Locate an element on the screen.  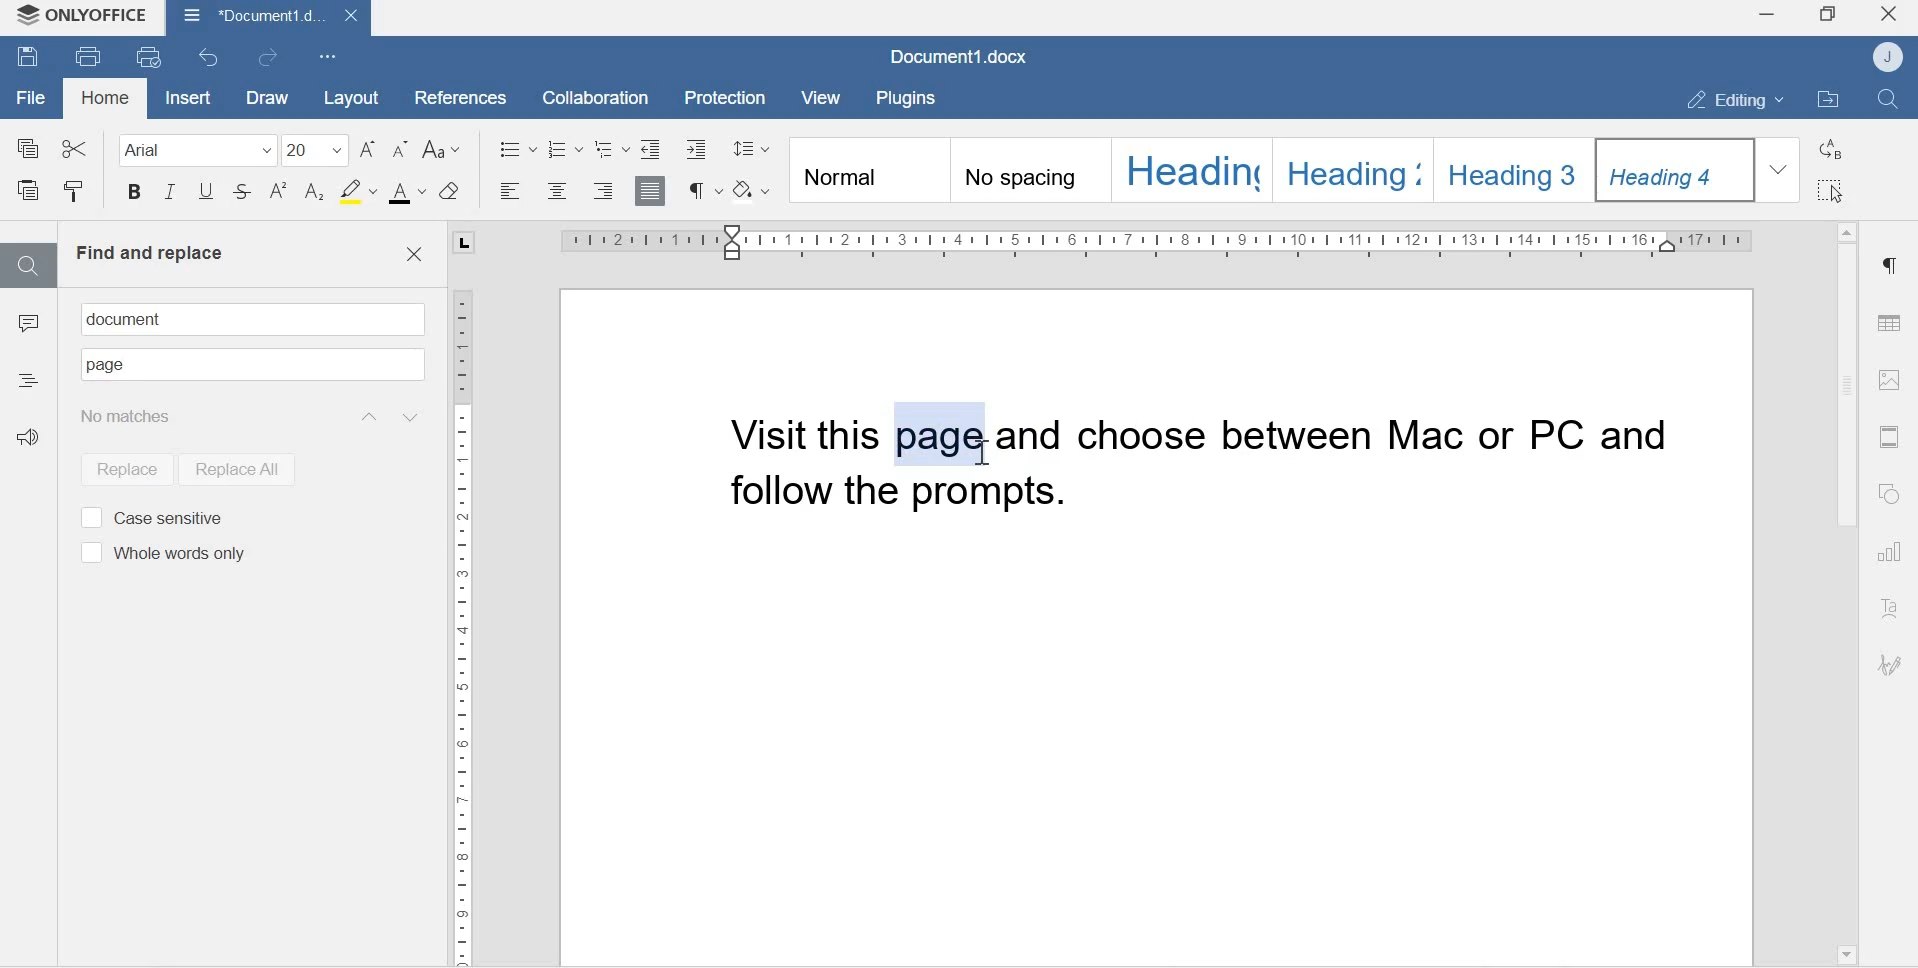
Previous result is located at coordinates (367, 416).